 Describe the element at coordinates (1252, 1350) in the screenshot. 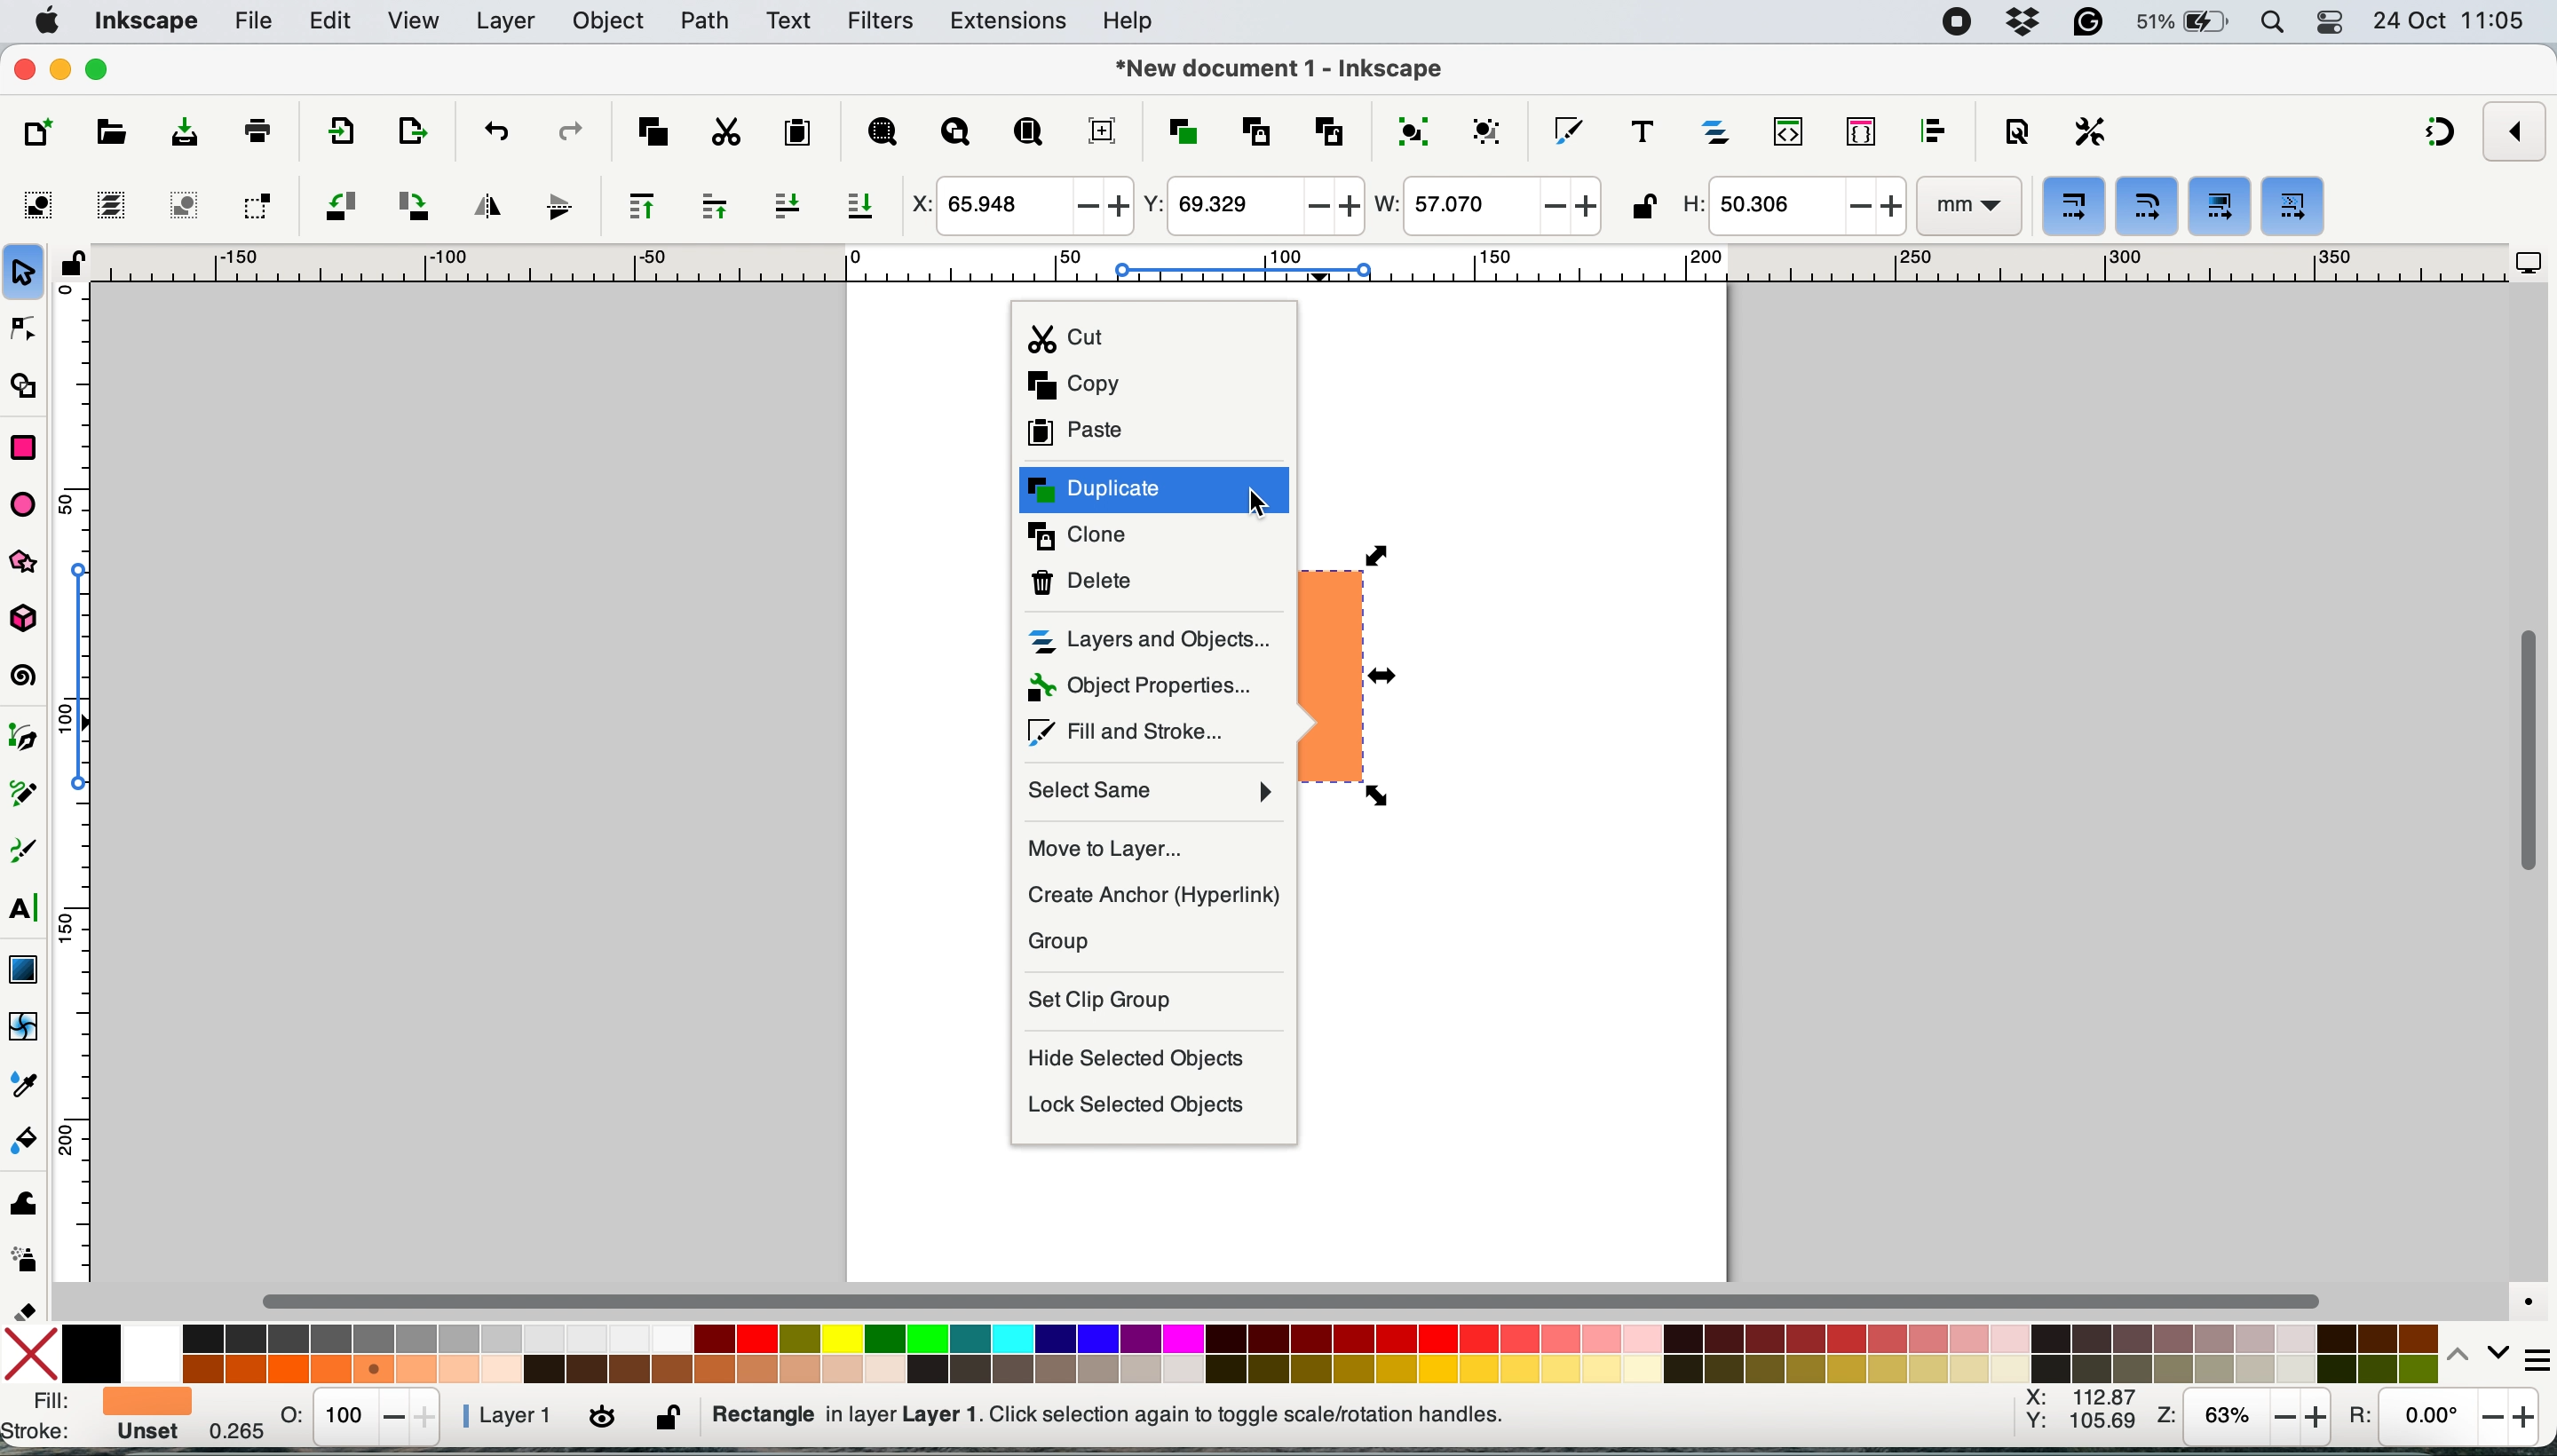

I see `color palatte` at that location.